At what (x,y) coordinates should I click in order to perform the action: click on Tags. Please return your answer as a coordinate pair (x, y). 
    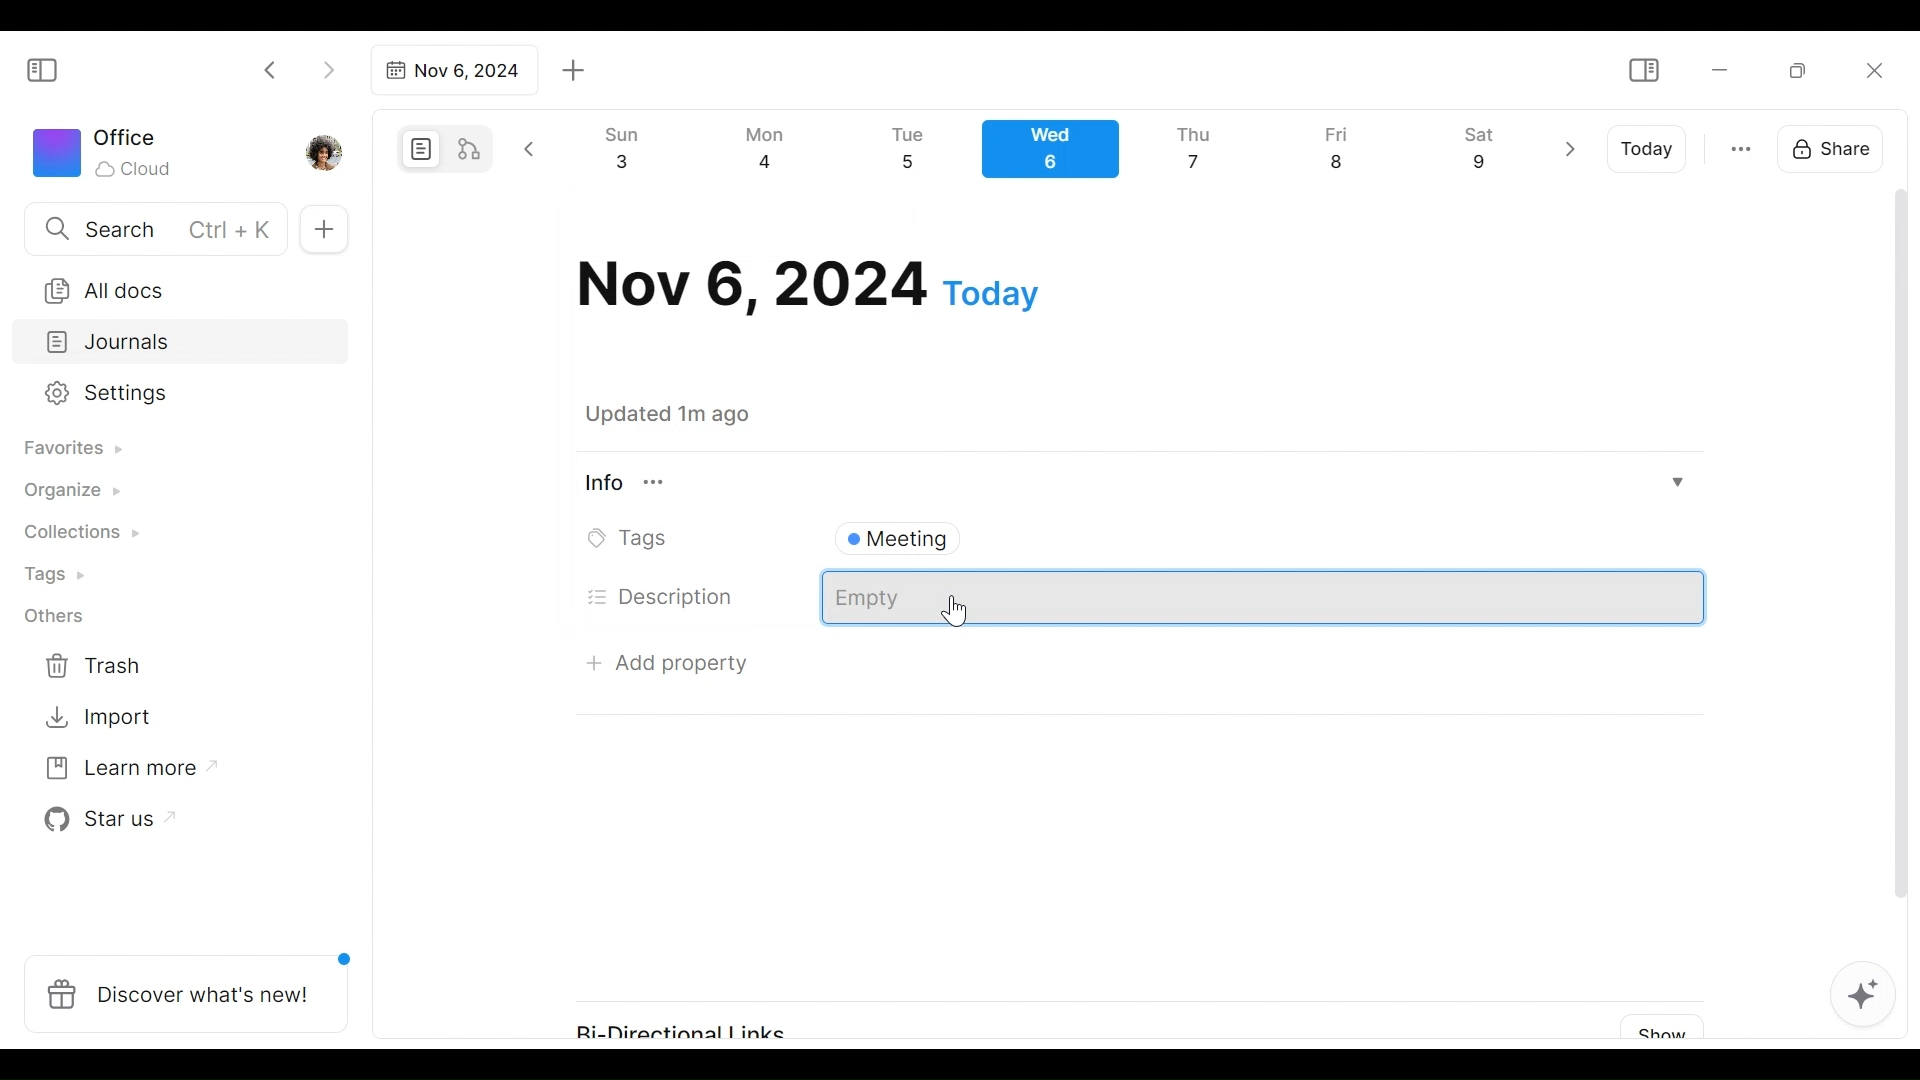
    Looking at the image, I should click on (57, 577).